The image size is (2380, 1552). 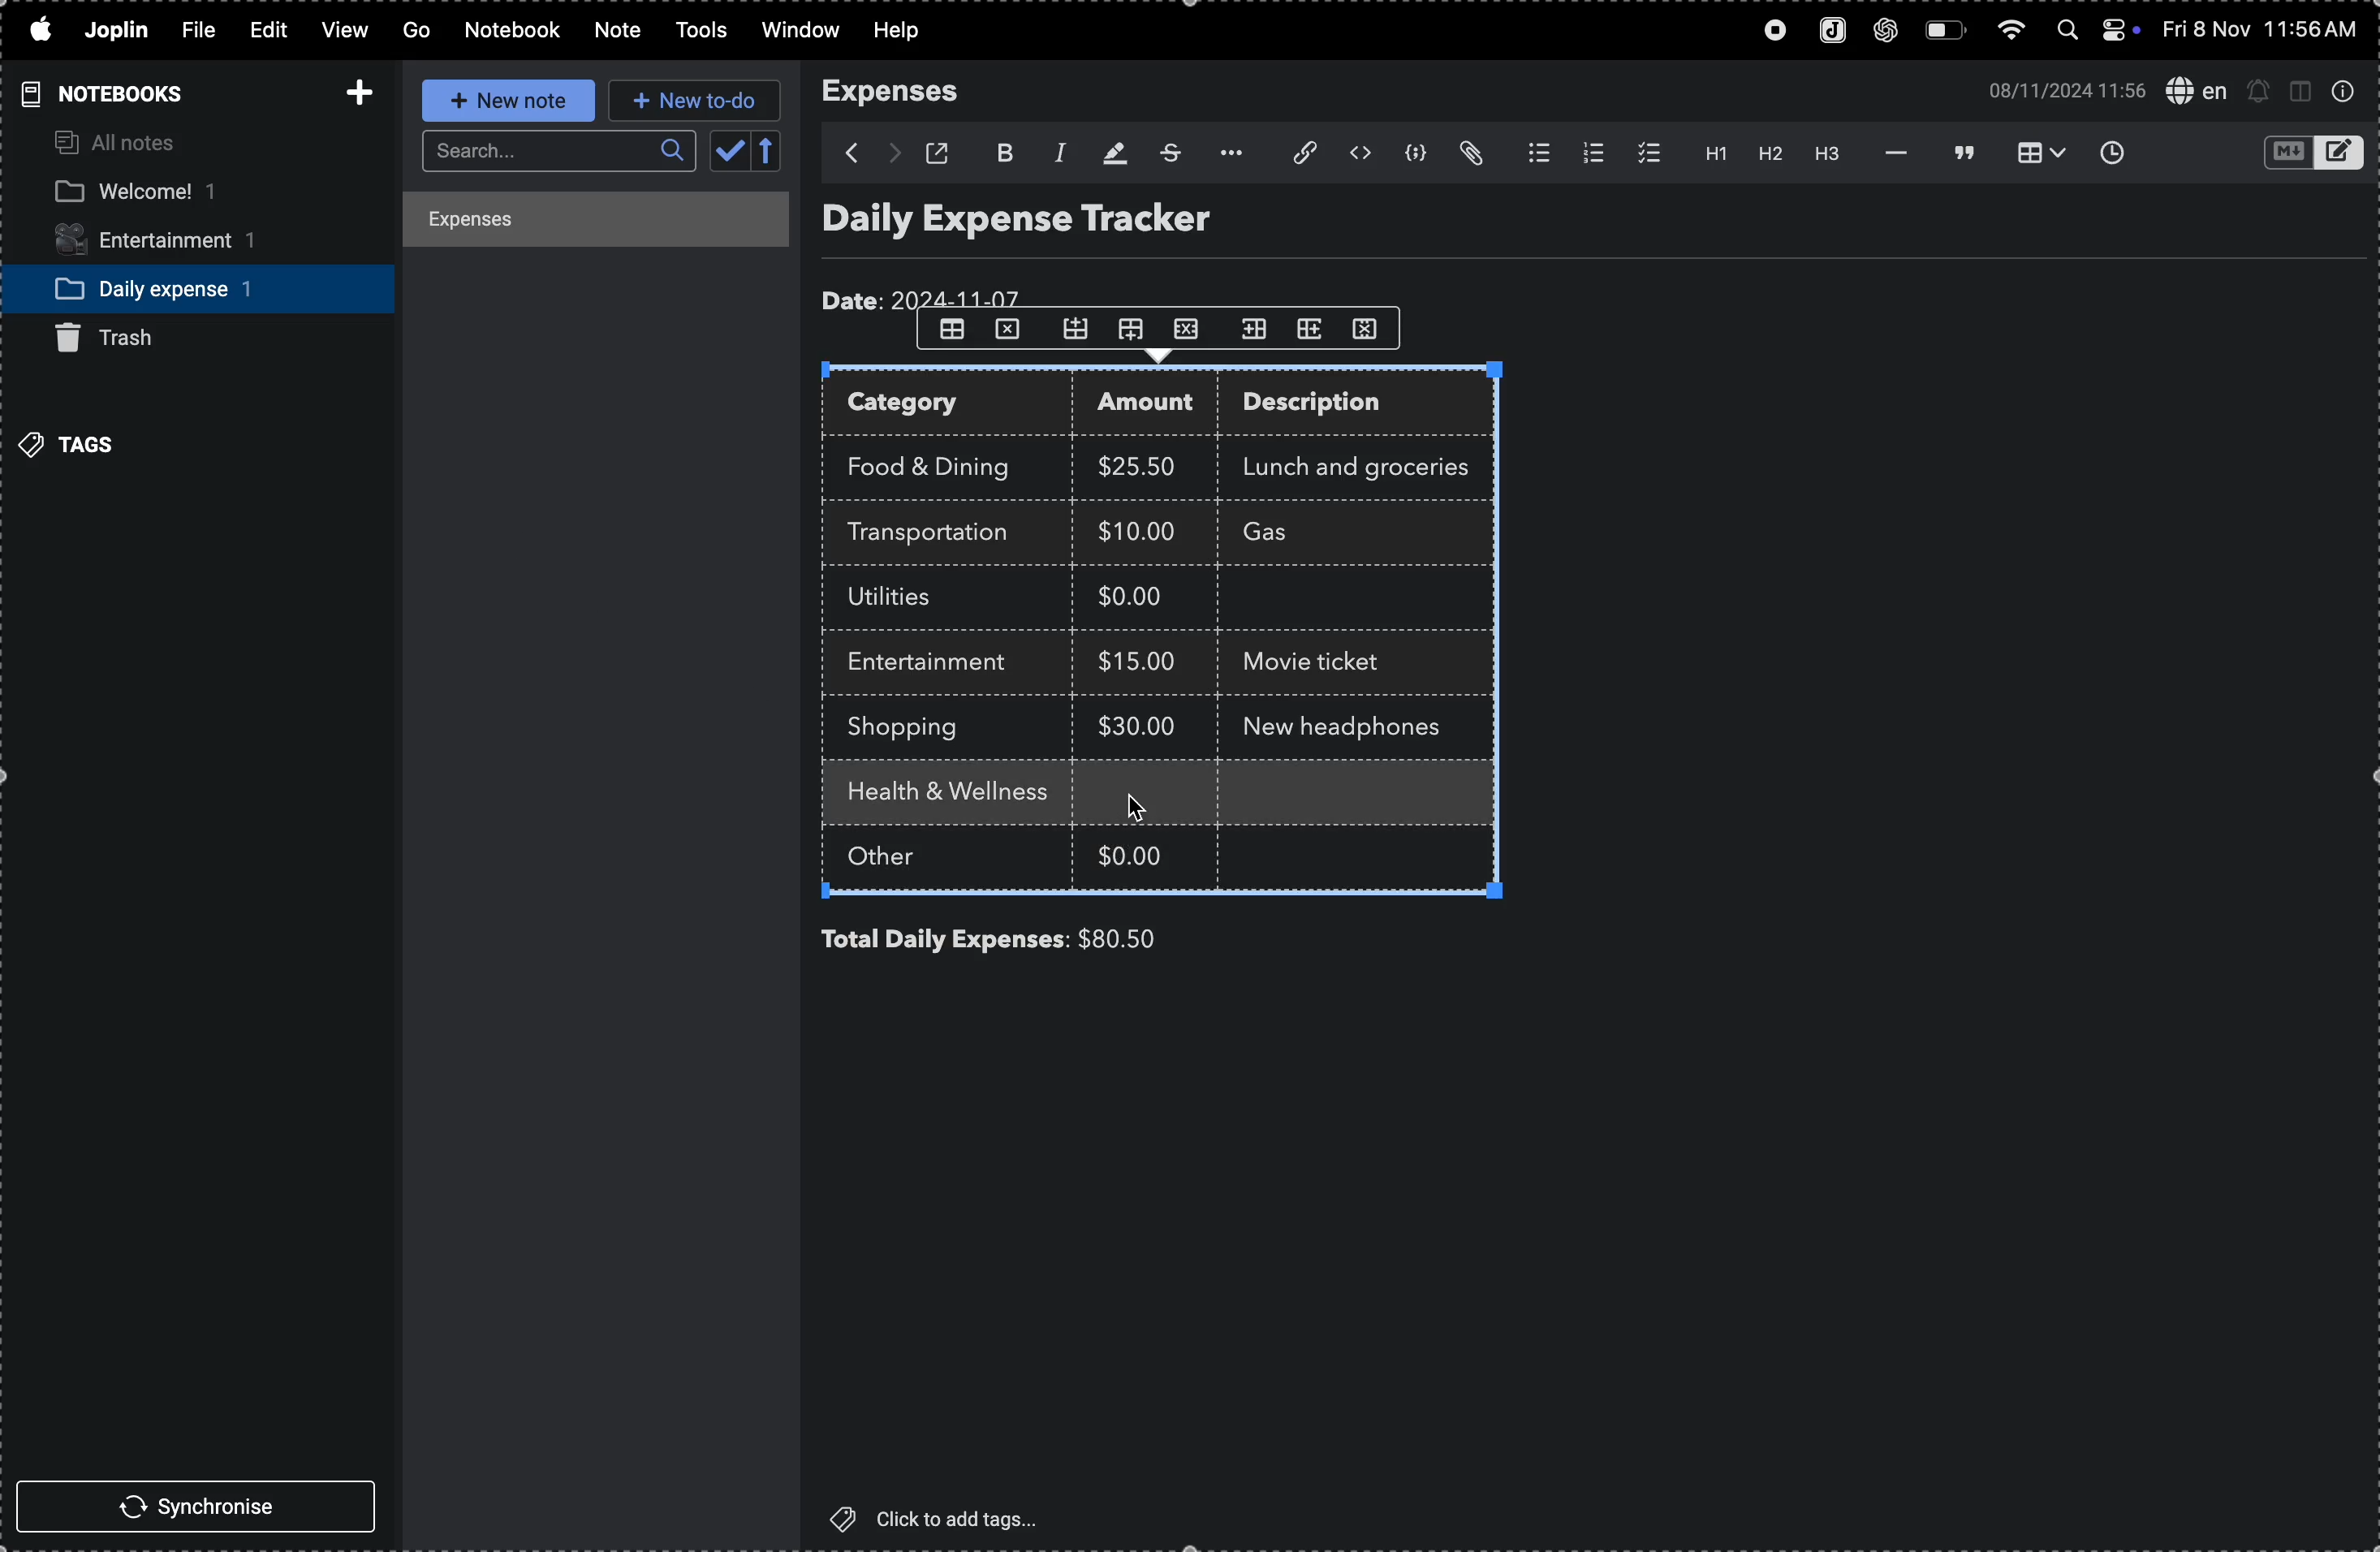 I want to click on info, so click(x=2343, y=92).